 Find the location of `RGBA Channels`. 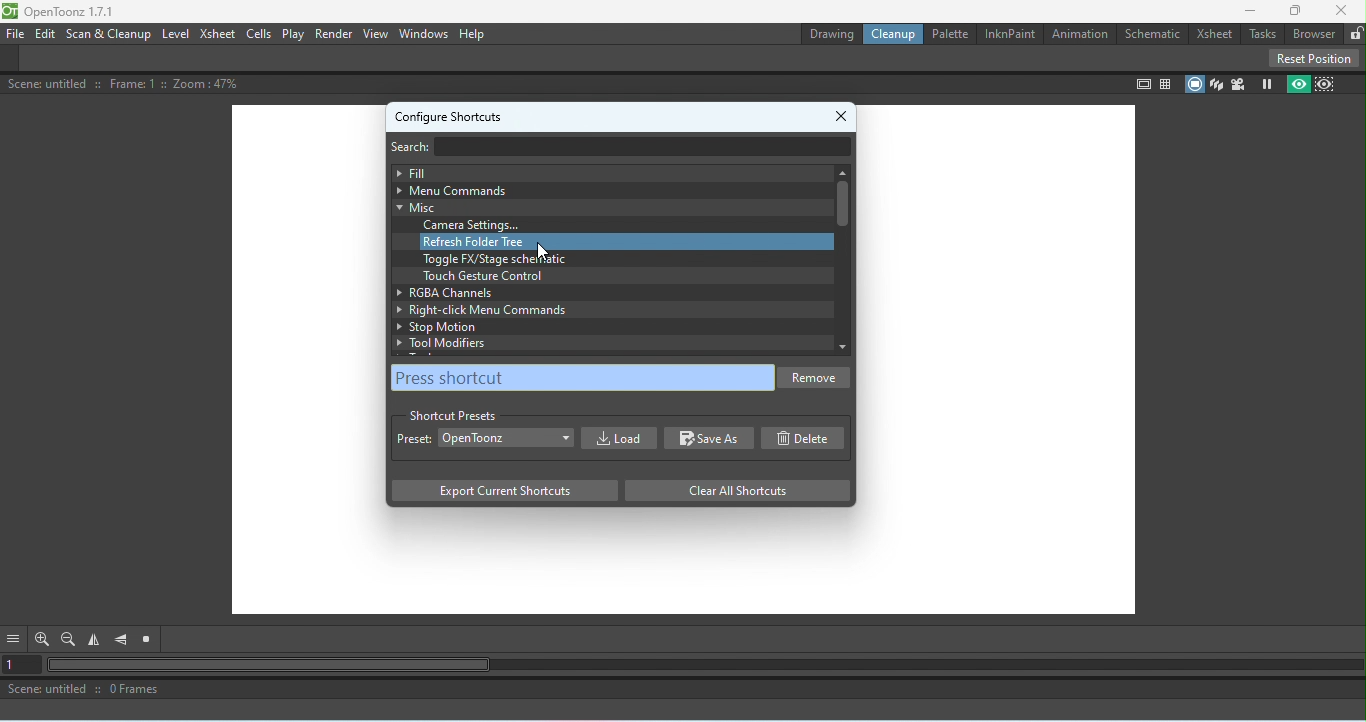

RGBA Channels is located at coordinates (598, 291).